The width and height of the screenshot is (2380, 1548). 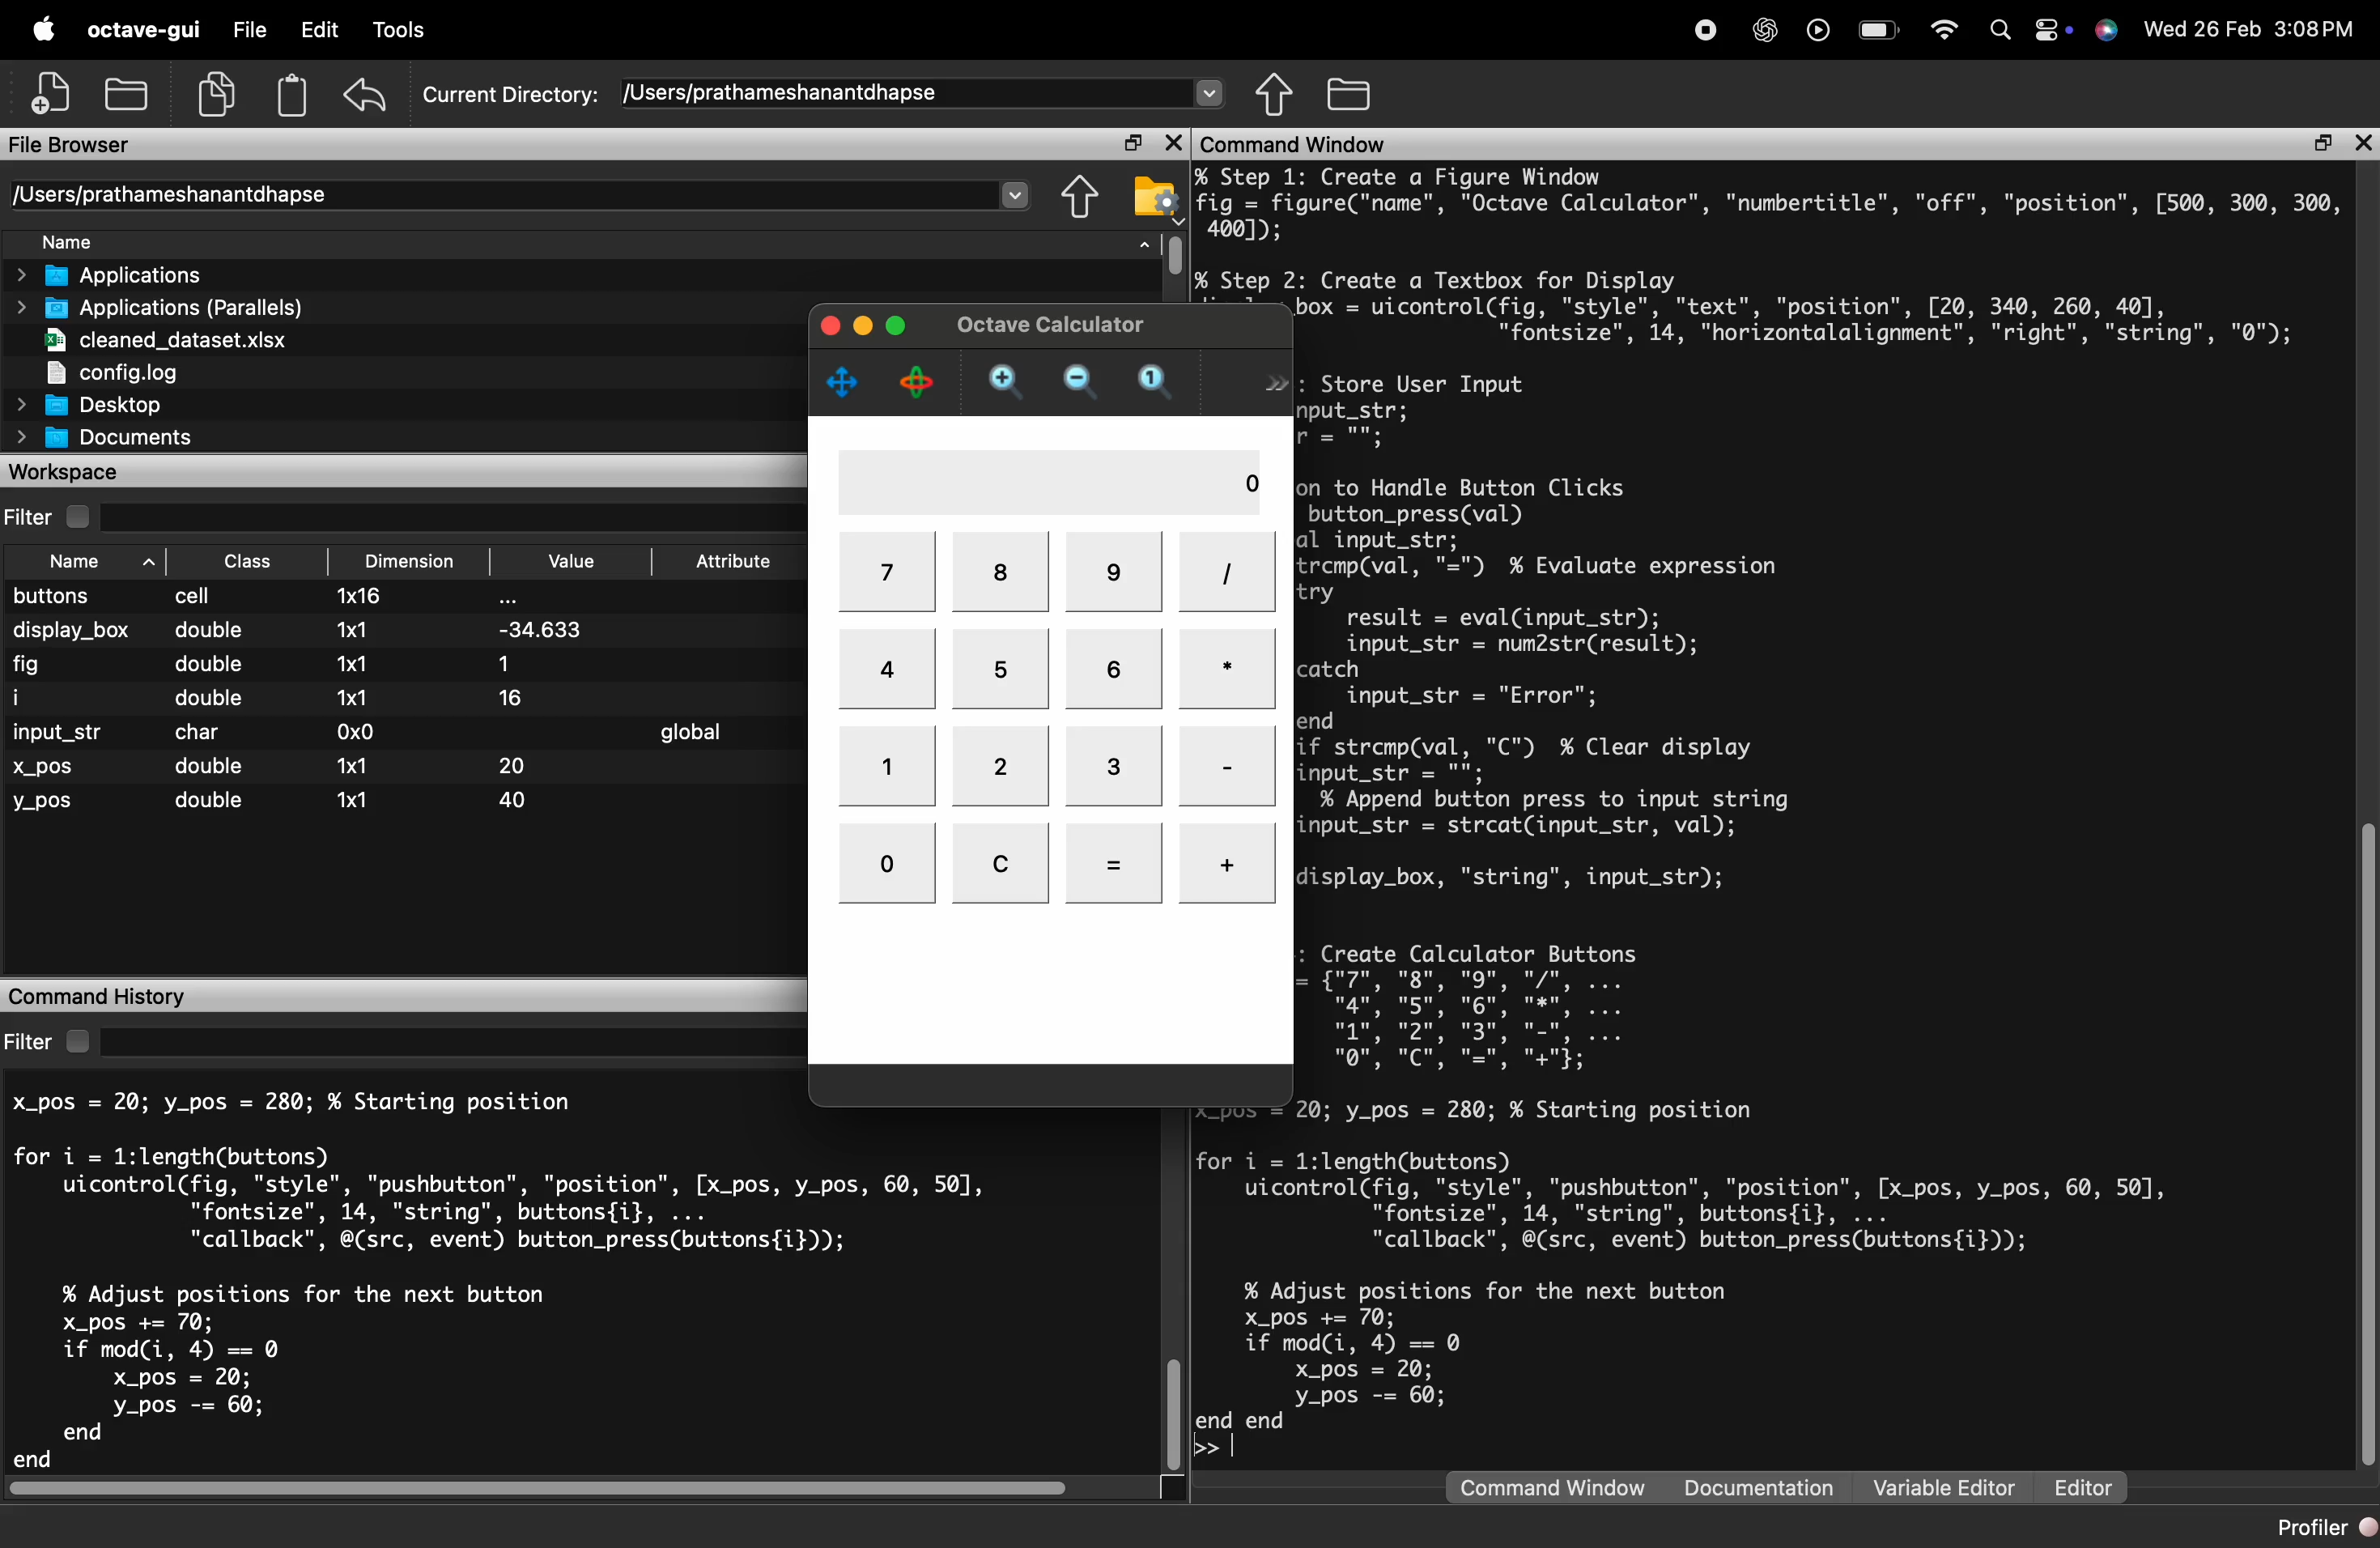 I want to click on zoom out, so click(x=1080, y=380).